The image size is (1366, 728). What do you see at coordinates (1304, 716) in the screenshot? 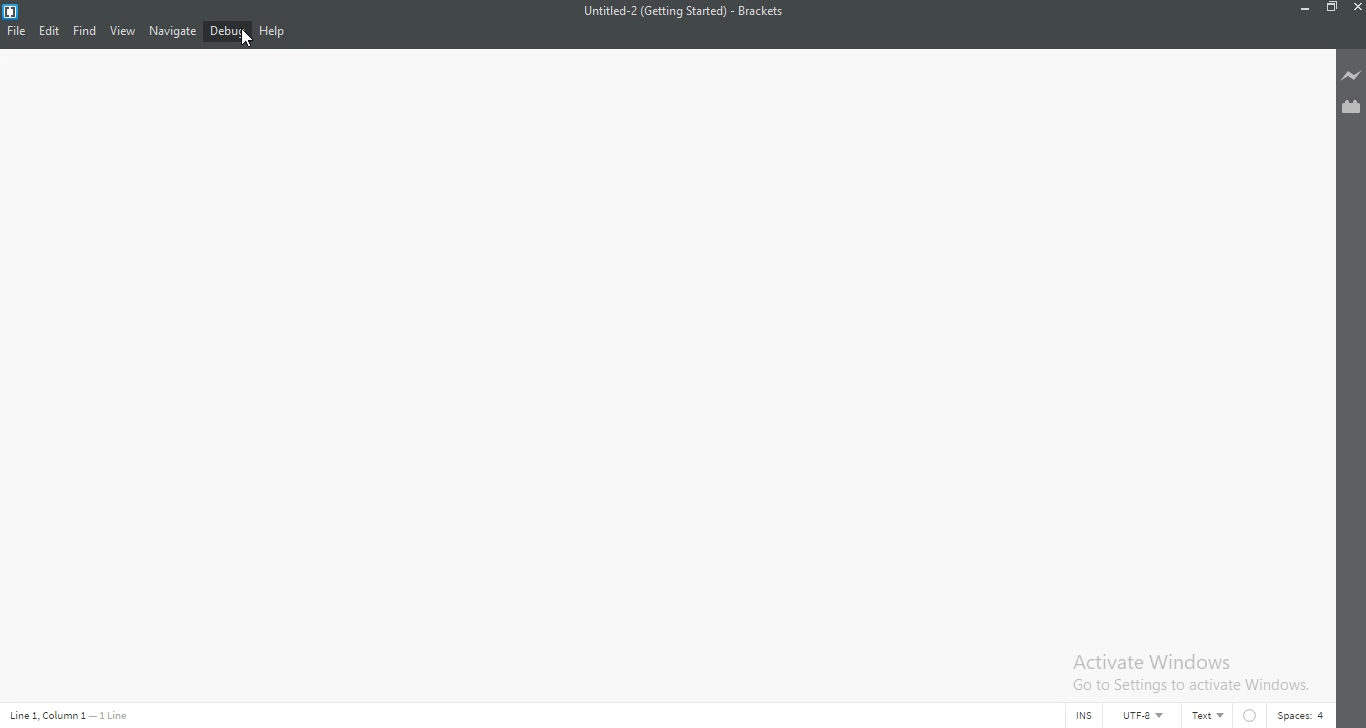
I see `space: 4` at bounding box center [1304, 716].